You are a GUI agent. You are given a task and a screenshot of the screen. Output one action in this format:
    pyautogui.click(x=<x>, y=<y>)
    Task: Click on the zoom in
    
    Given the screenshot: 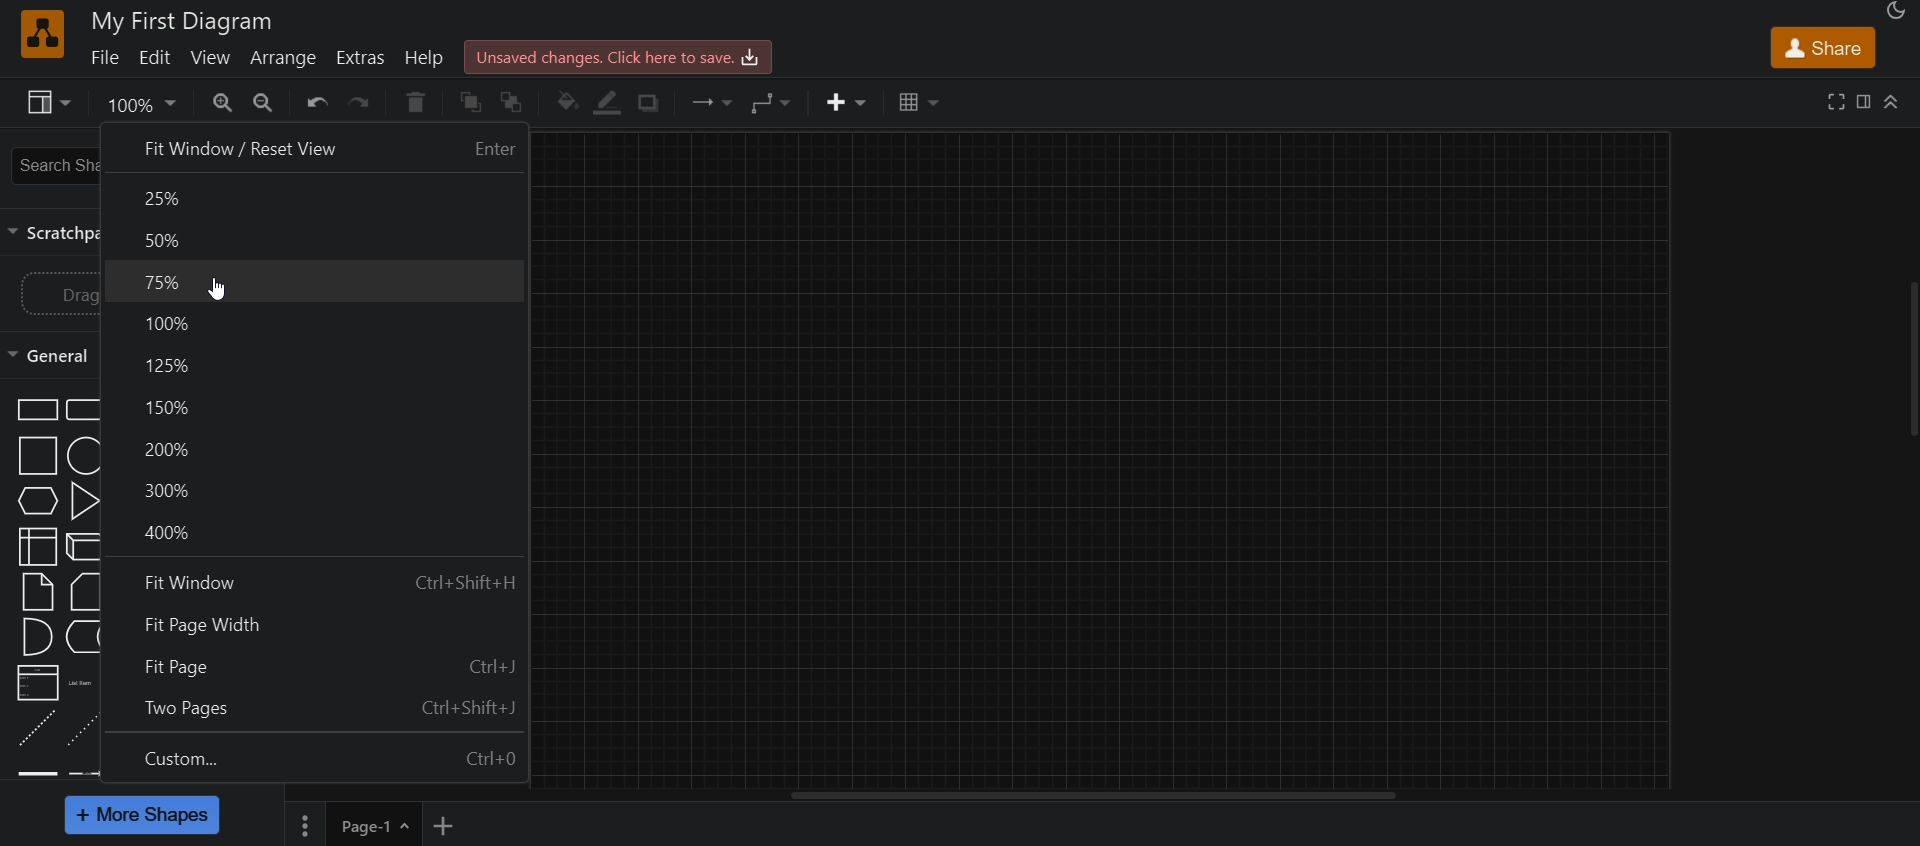 What is the action you would take?
    pyautogui.click(x=226, y=103)
    